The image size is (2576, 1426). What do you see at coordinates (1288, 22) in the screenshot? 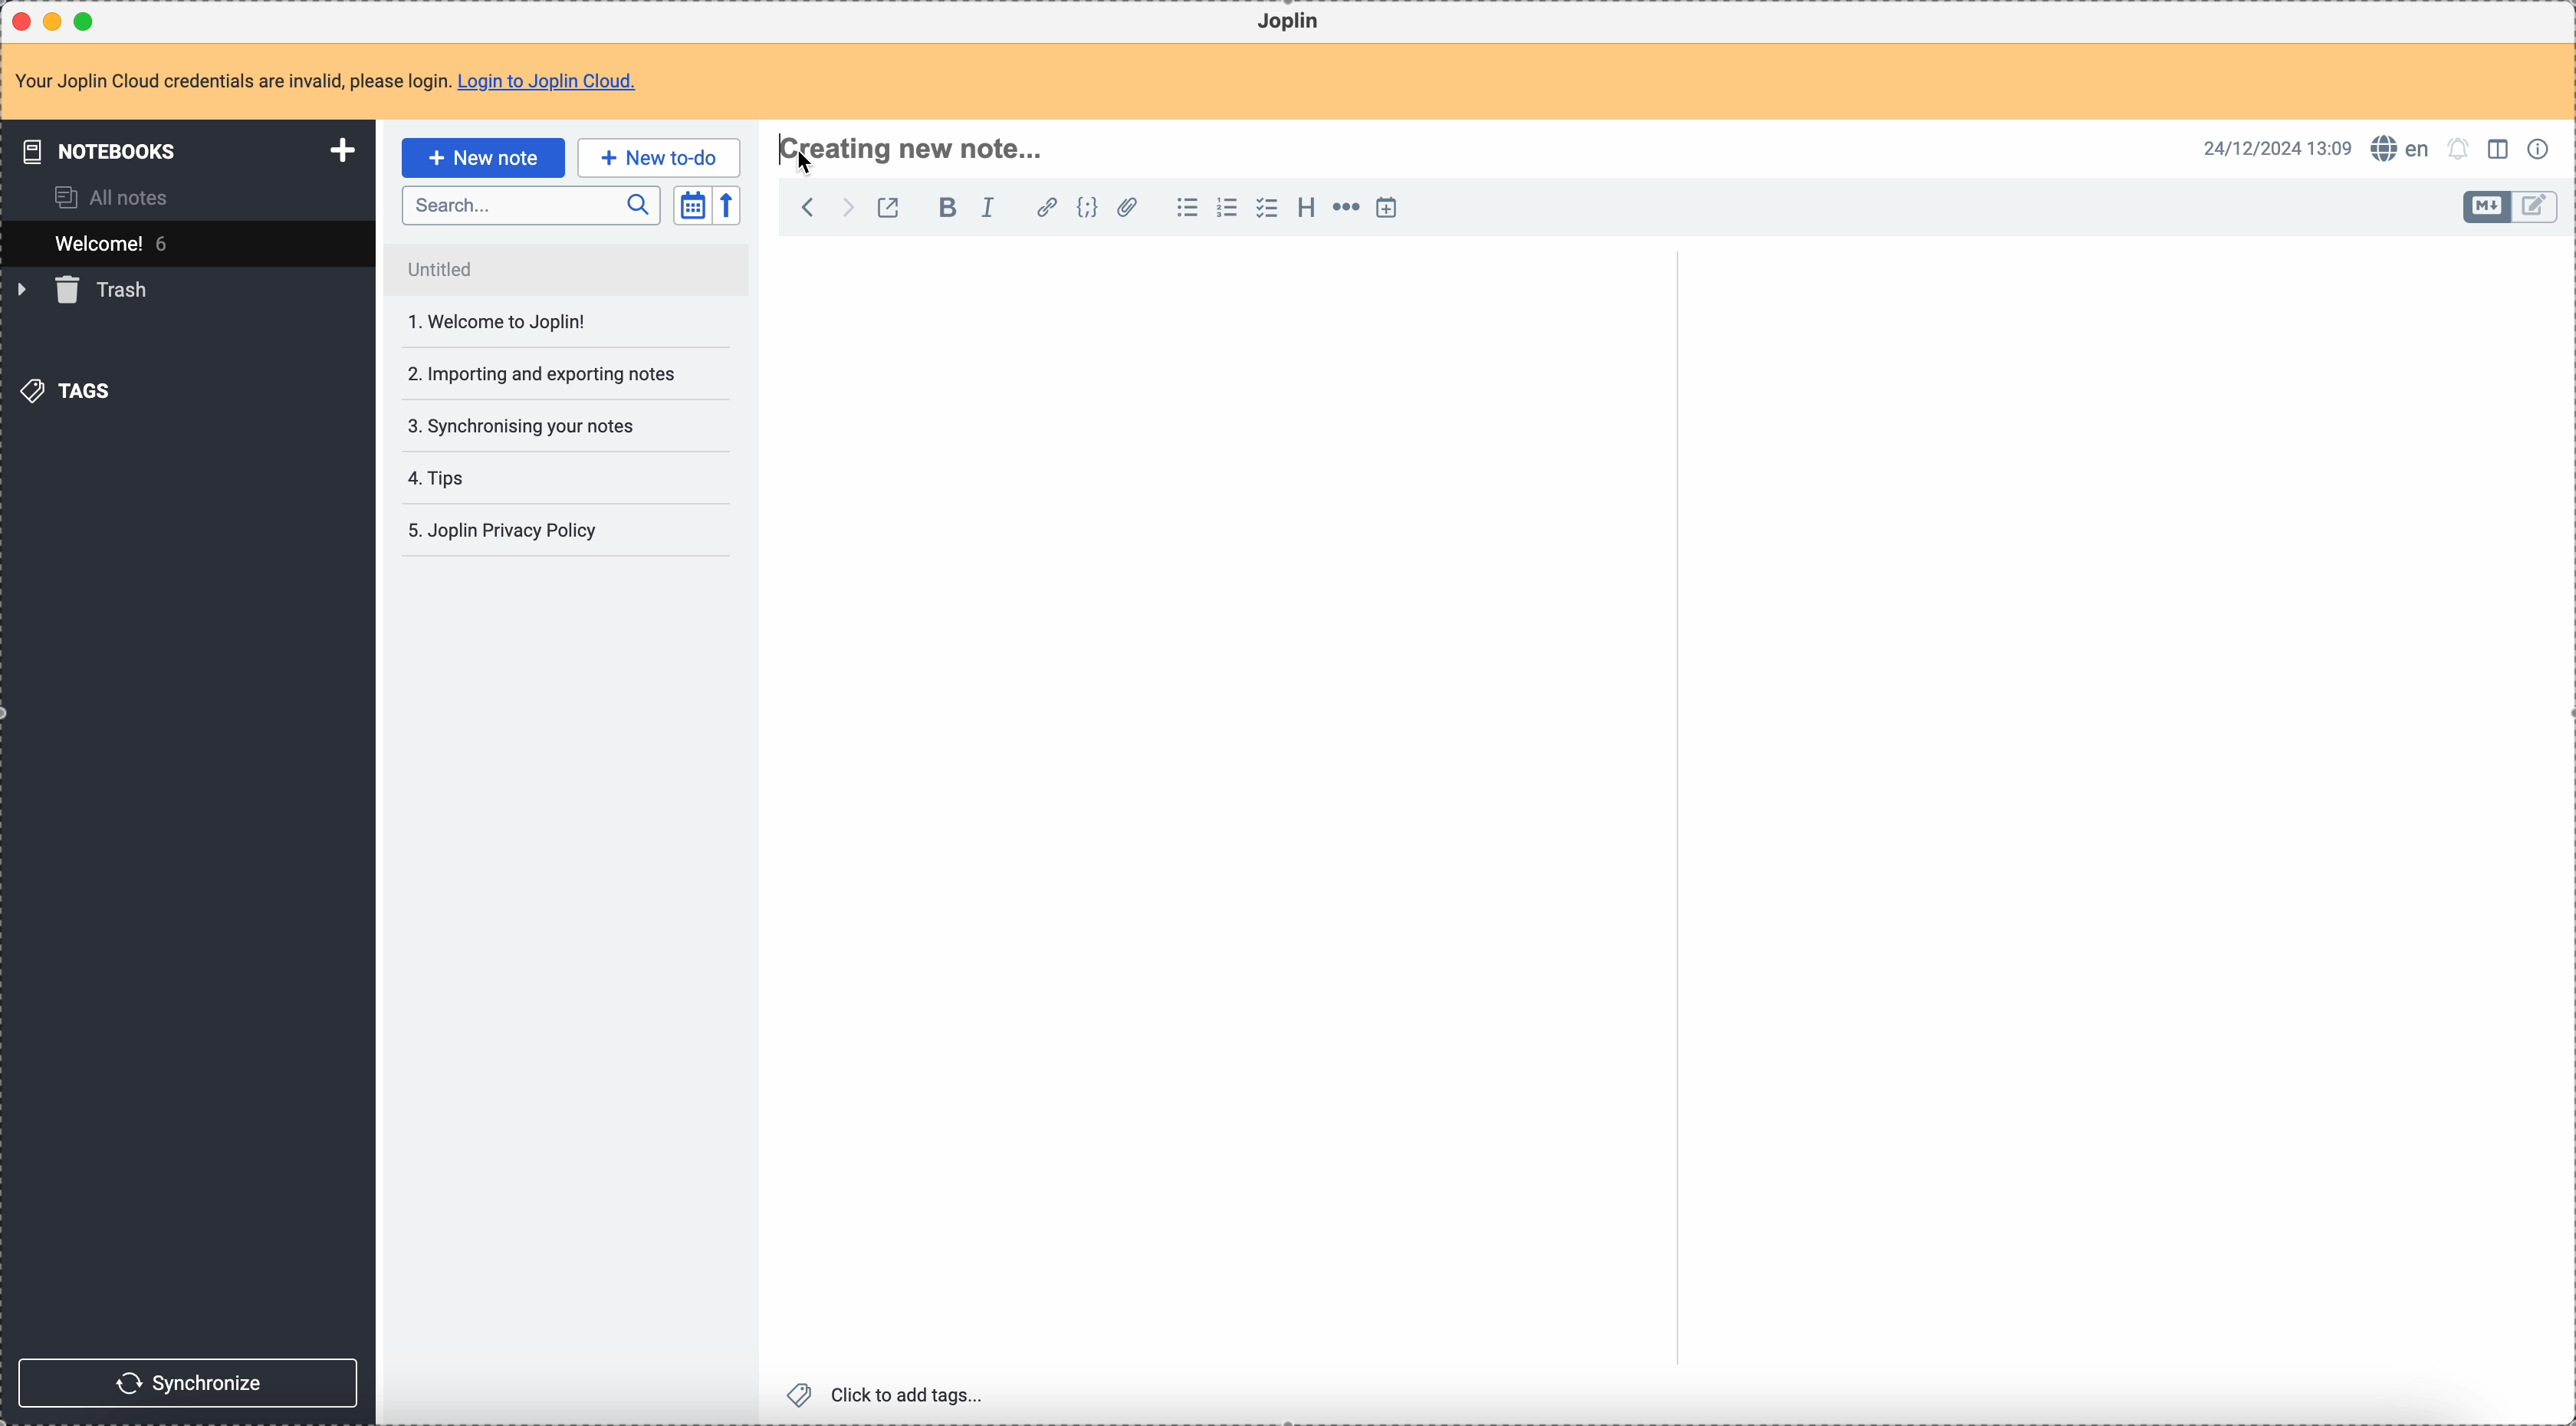
I see `Joplin` at bounding box center [1288, 22].